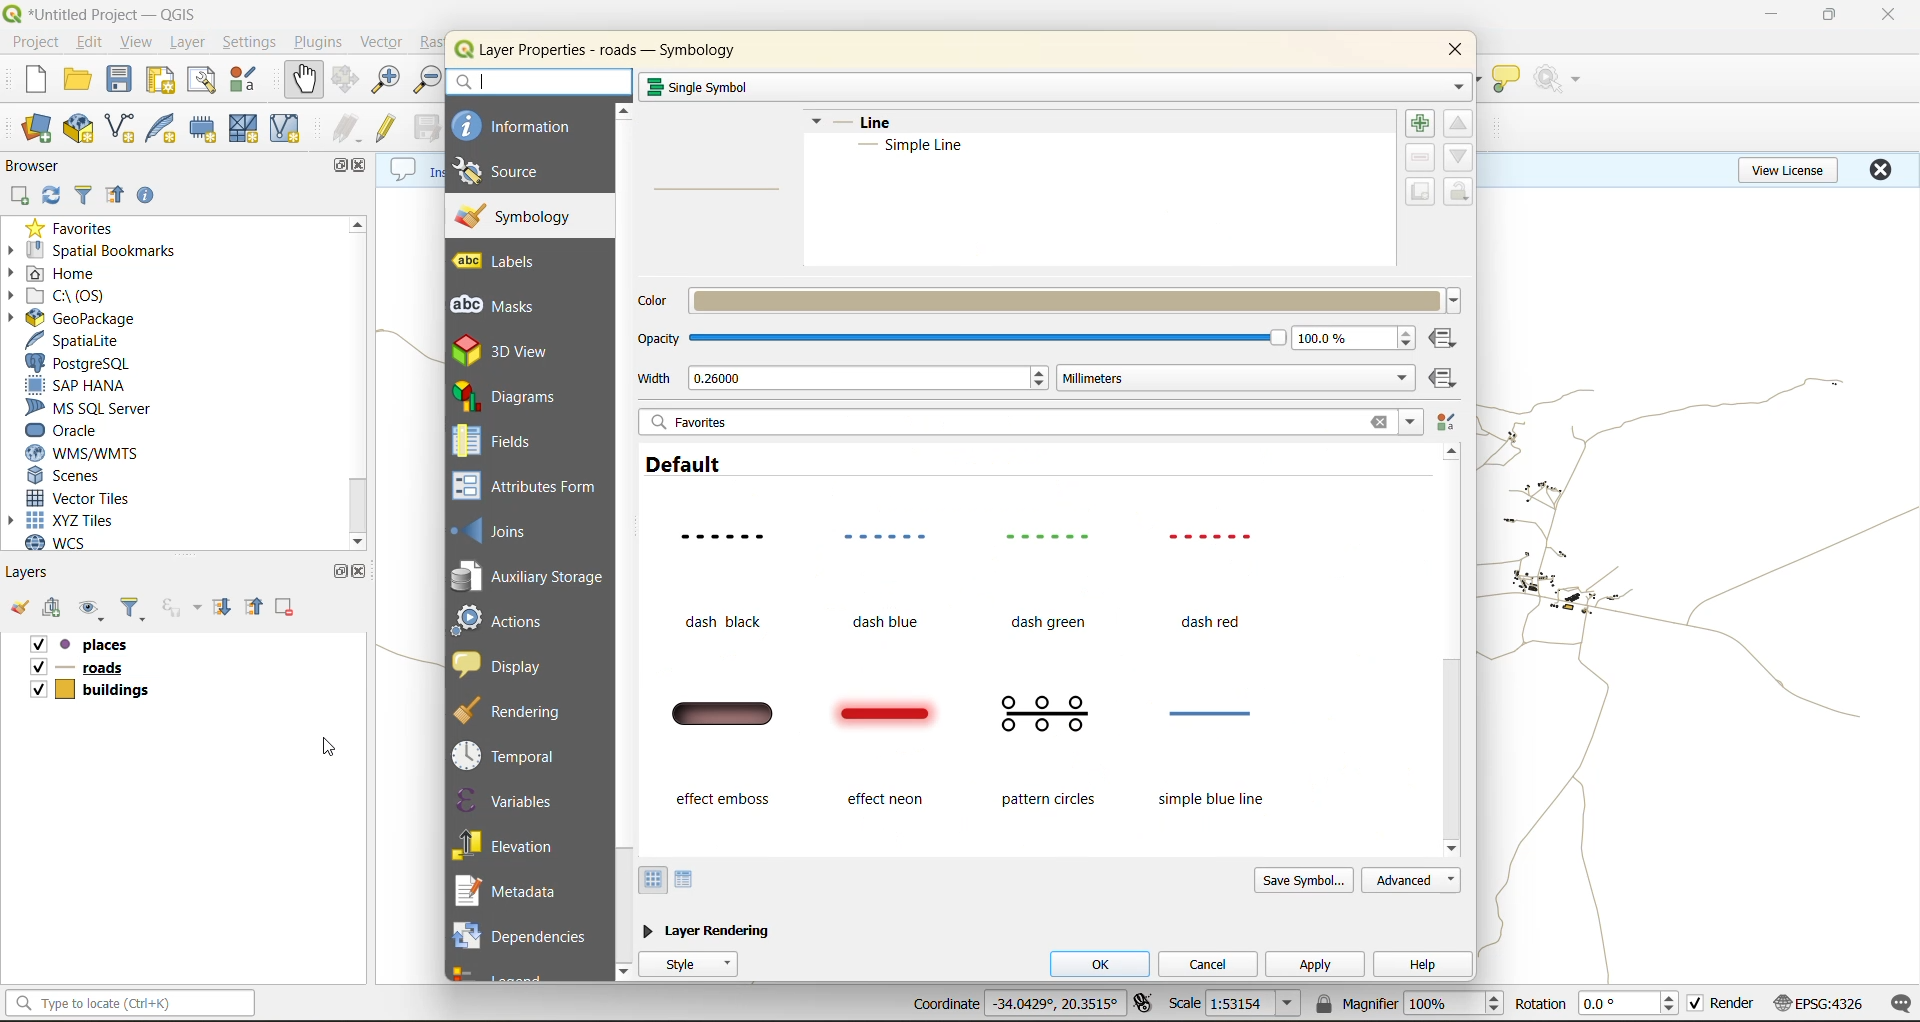 The height and width of the screenshot is (1022, 1920). Describe the element at coordinates (89, 609) in the screenshot. I see `manage map` at that location.